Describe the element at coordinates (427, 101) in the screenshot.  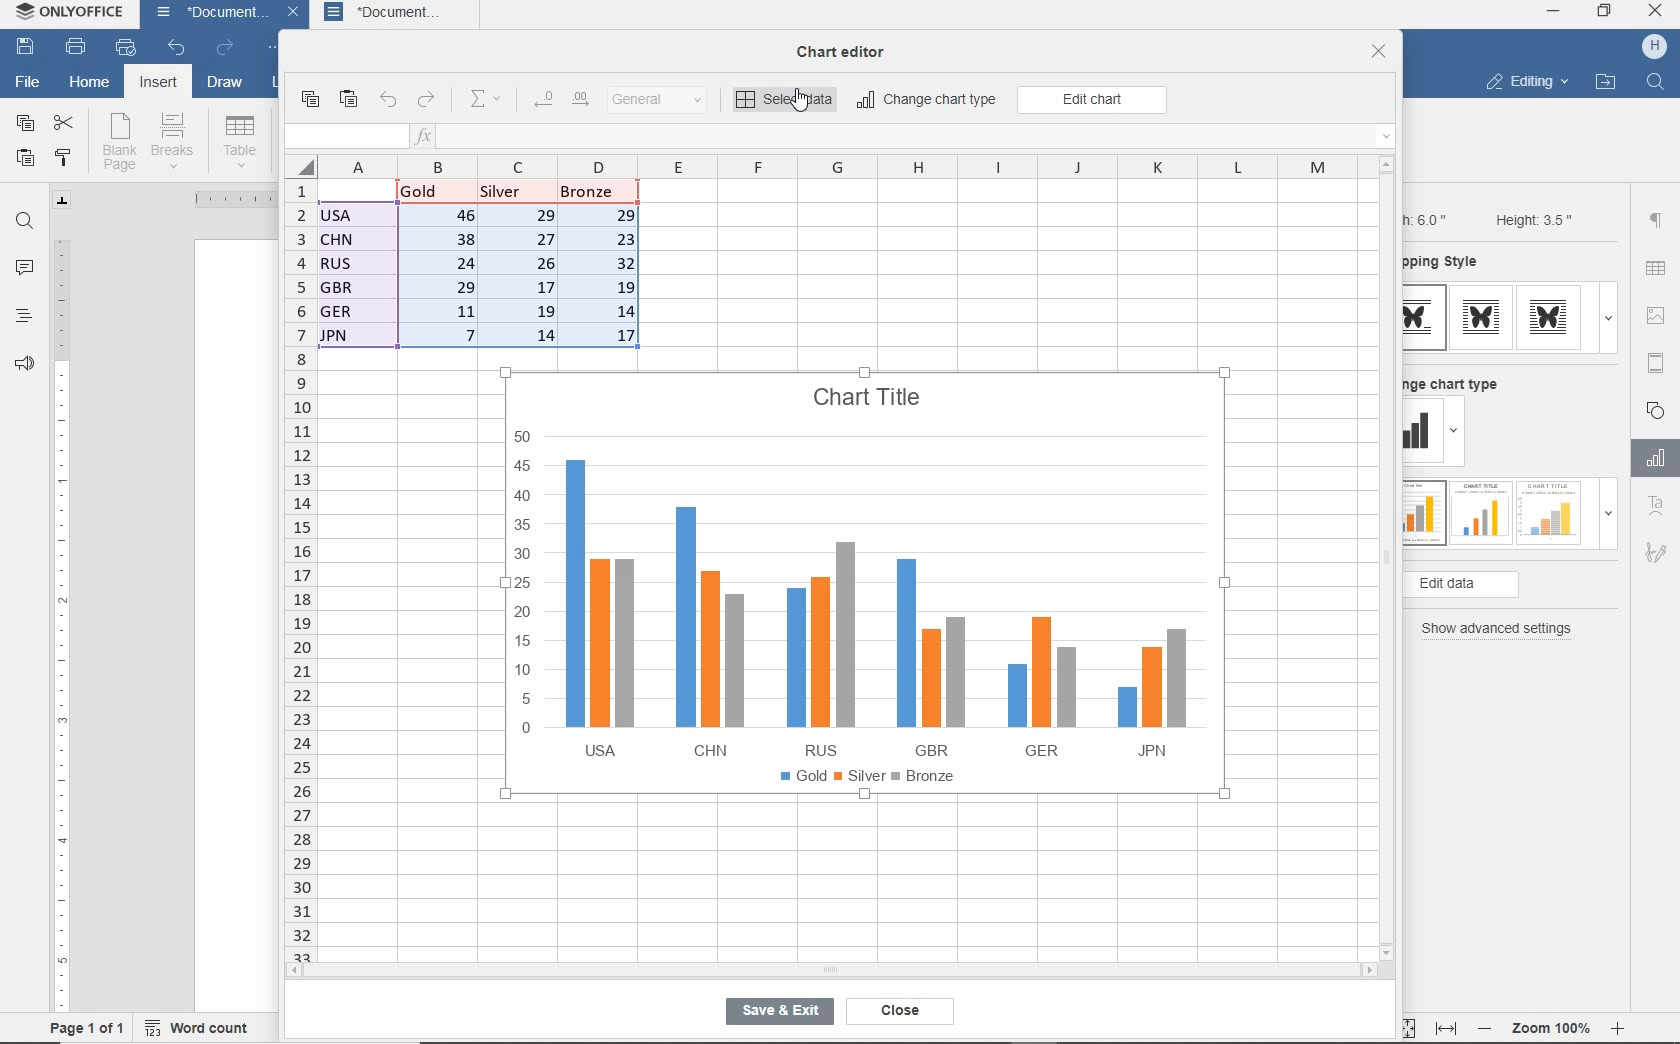
I see `redo ` at that location.